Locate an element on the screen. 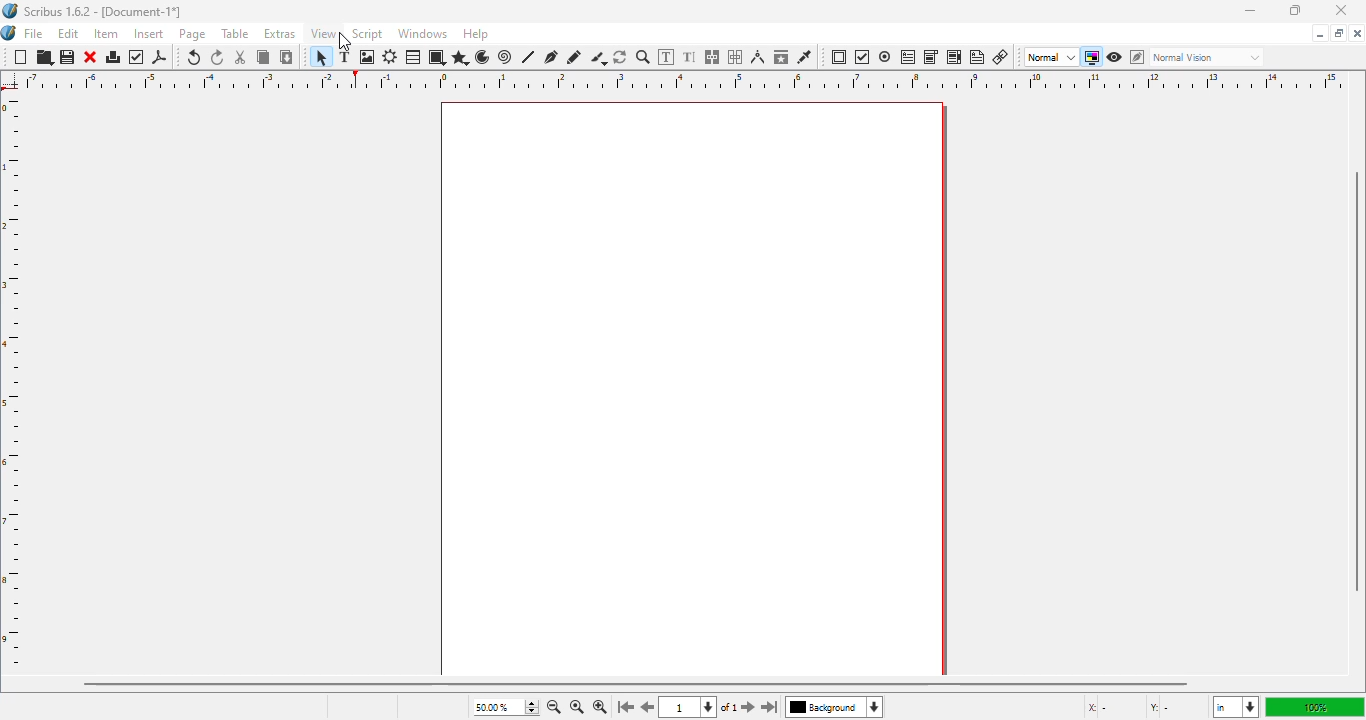  PDF radio button is located at coordinates (885, 57).